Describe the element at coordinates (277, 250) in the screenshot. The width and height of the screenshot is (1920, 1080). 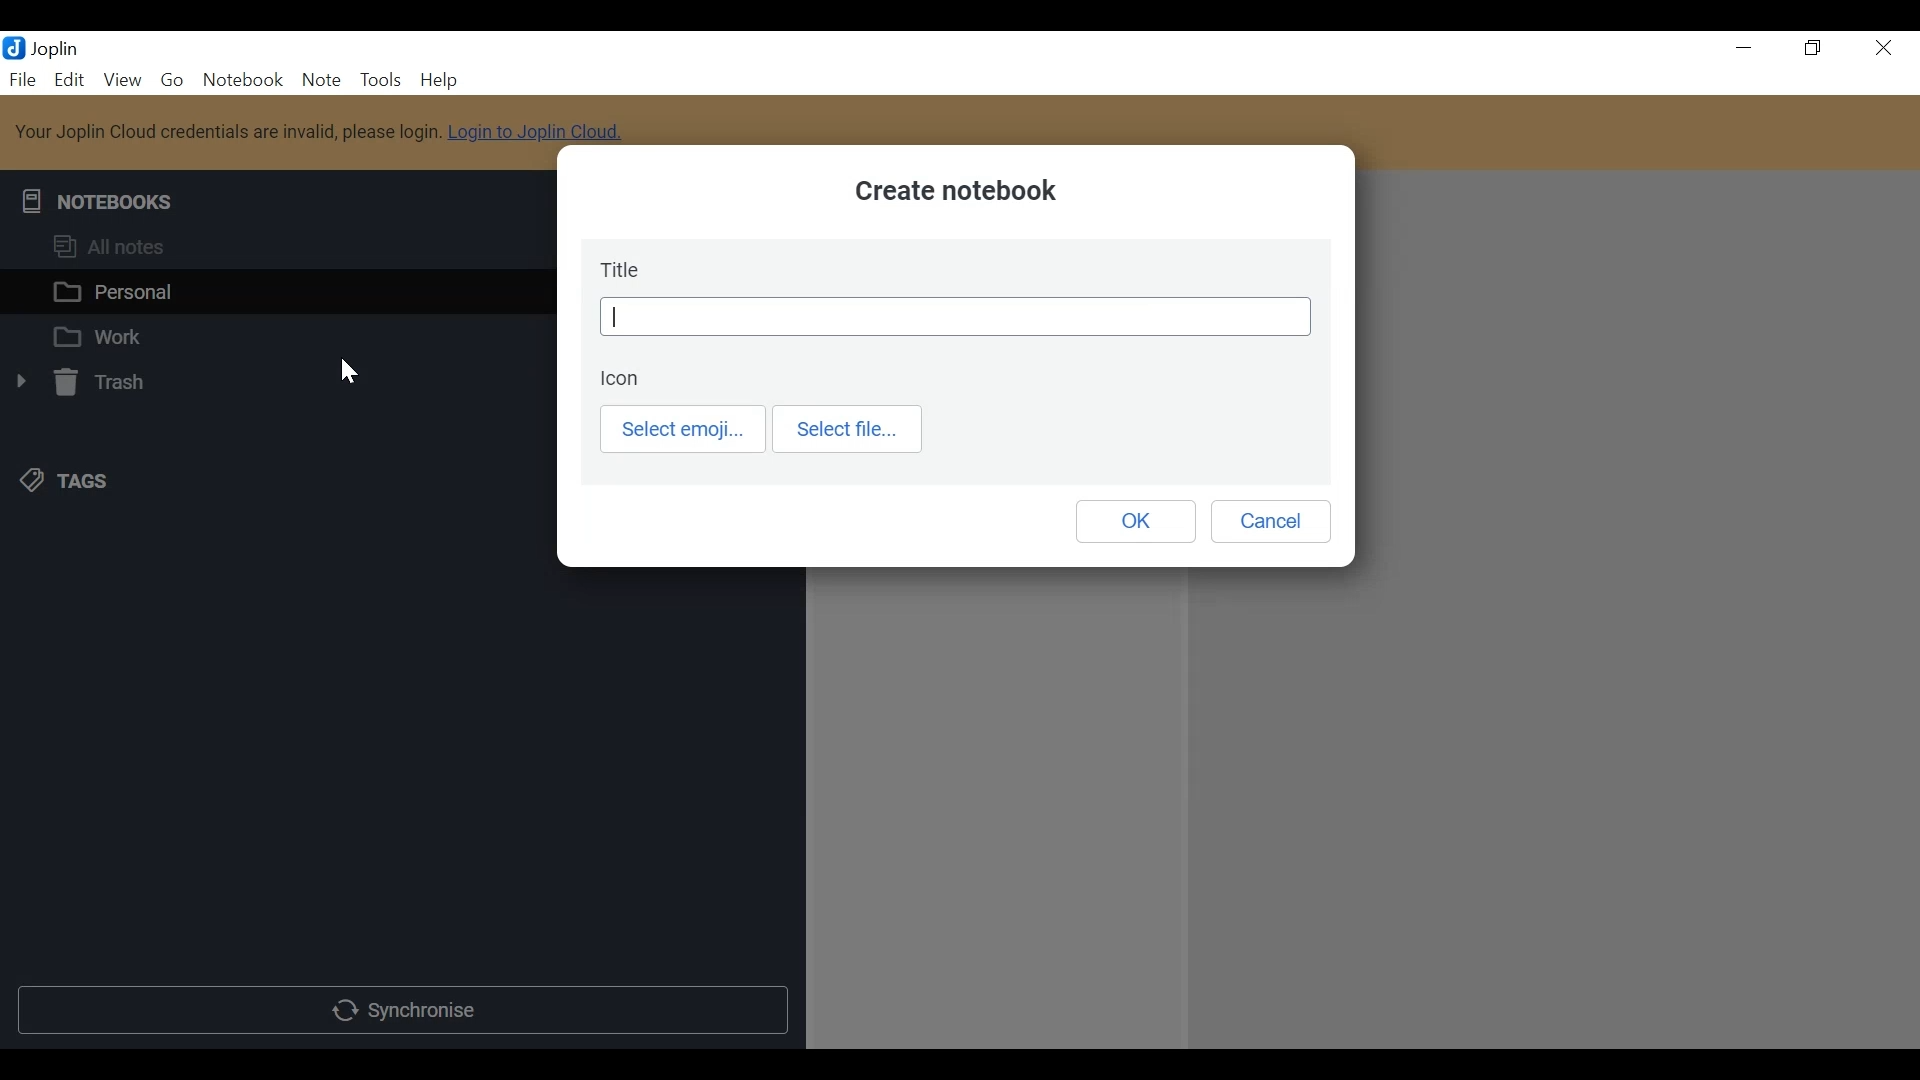
I see `All Notes` at that location.